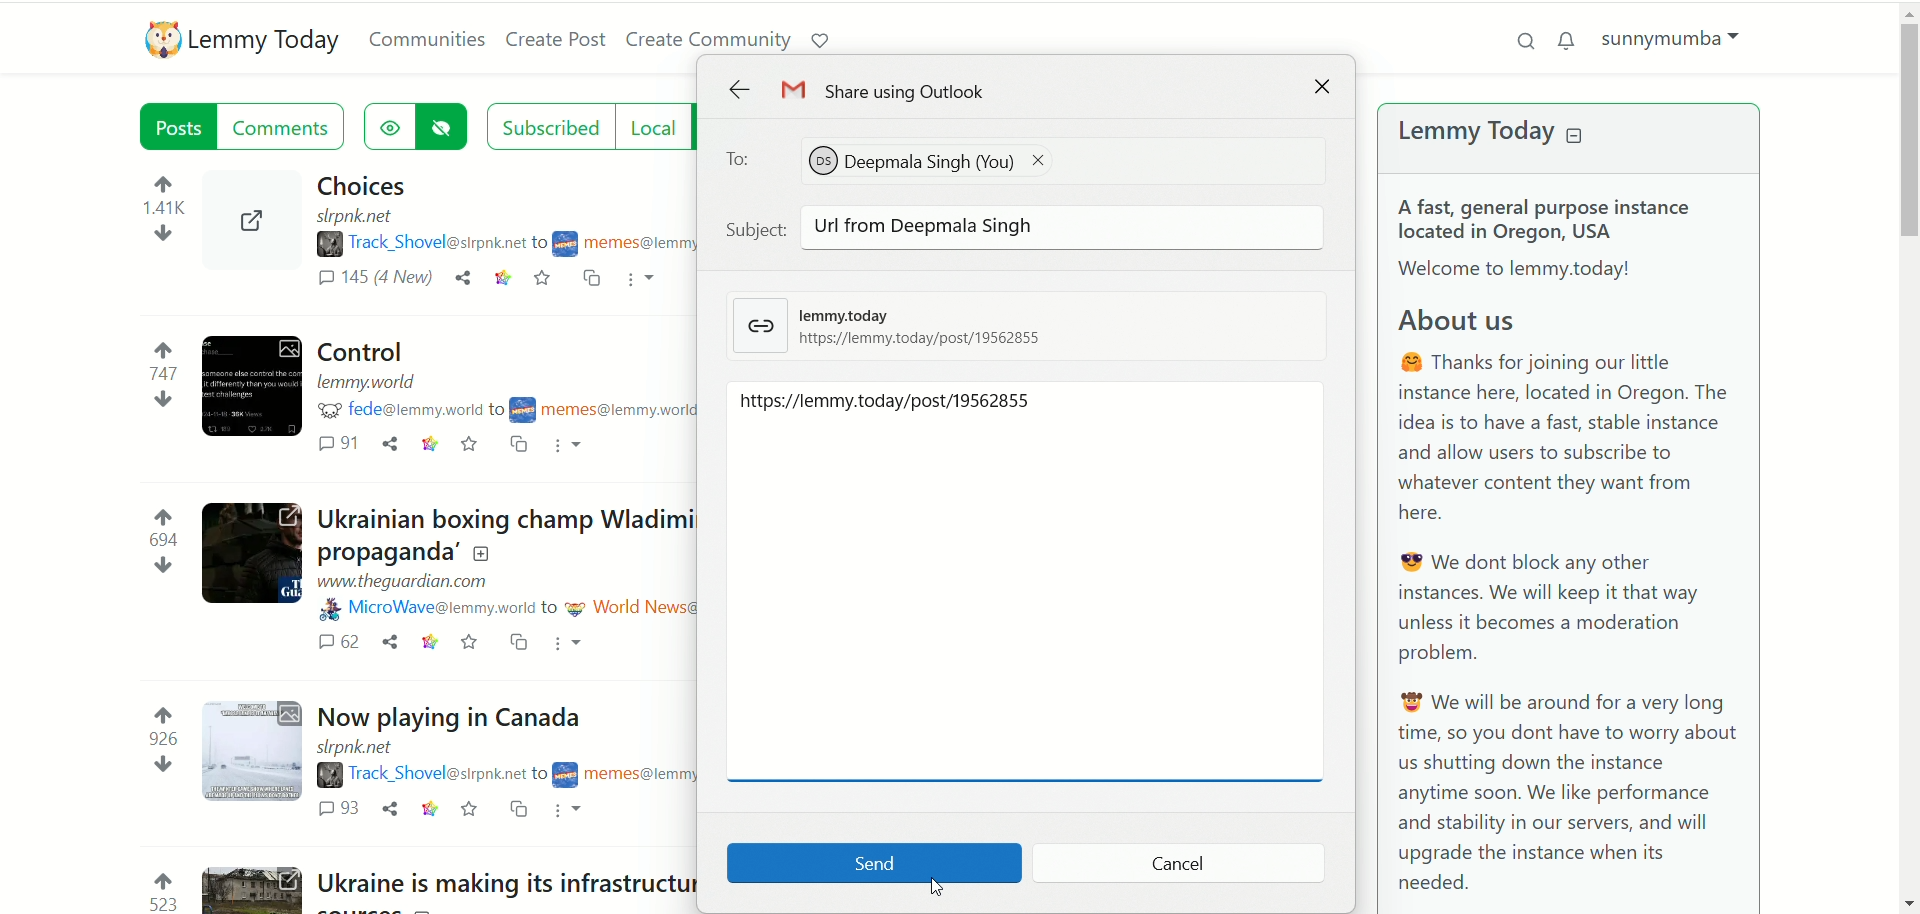 Image resolution: width=1920 pixels, height=914 pixels. Describe the element at coordinates (626, 772) in the screenshot. I see `community` at that location.